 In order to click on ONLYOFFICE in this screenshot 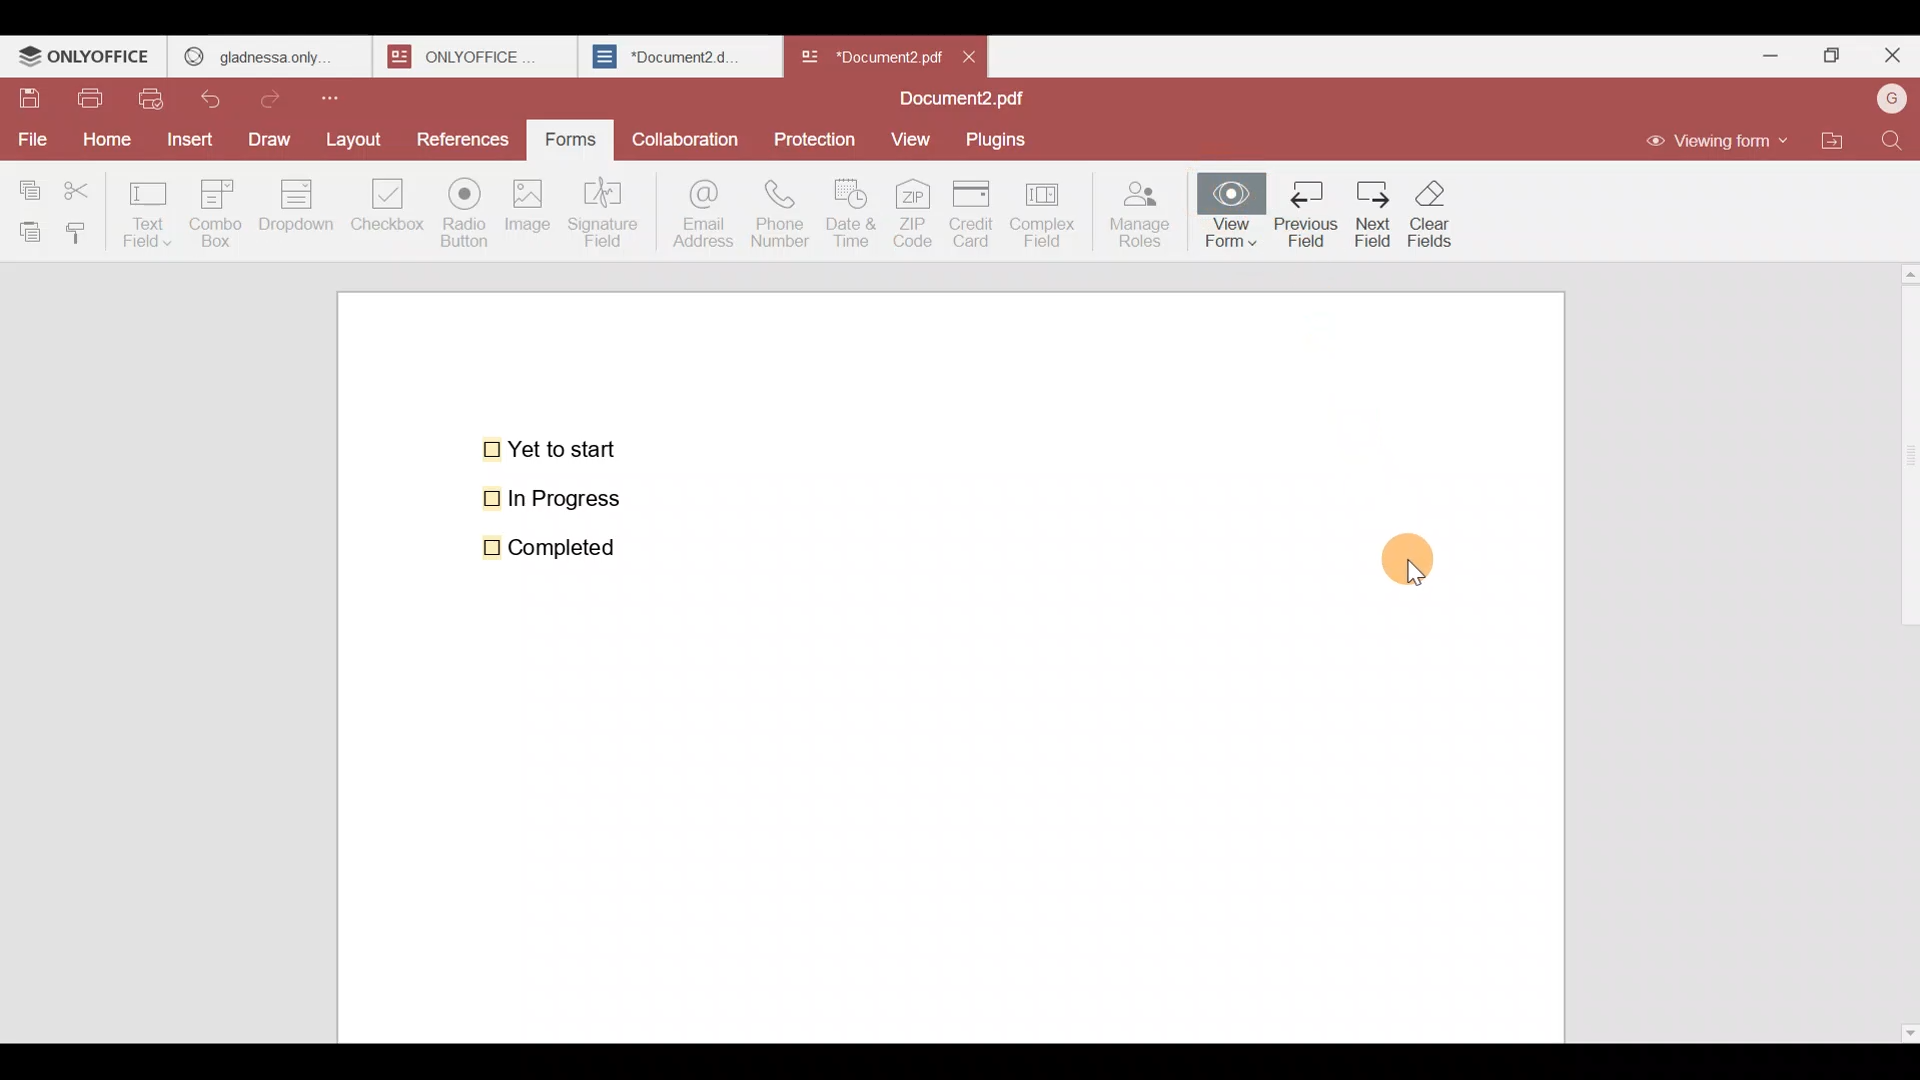, I will do `click(85, 59)`.